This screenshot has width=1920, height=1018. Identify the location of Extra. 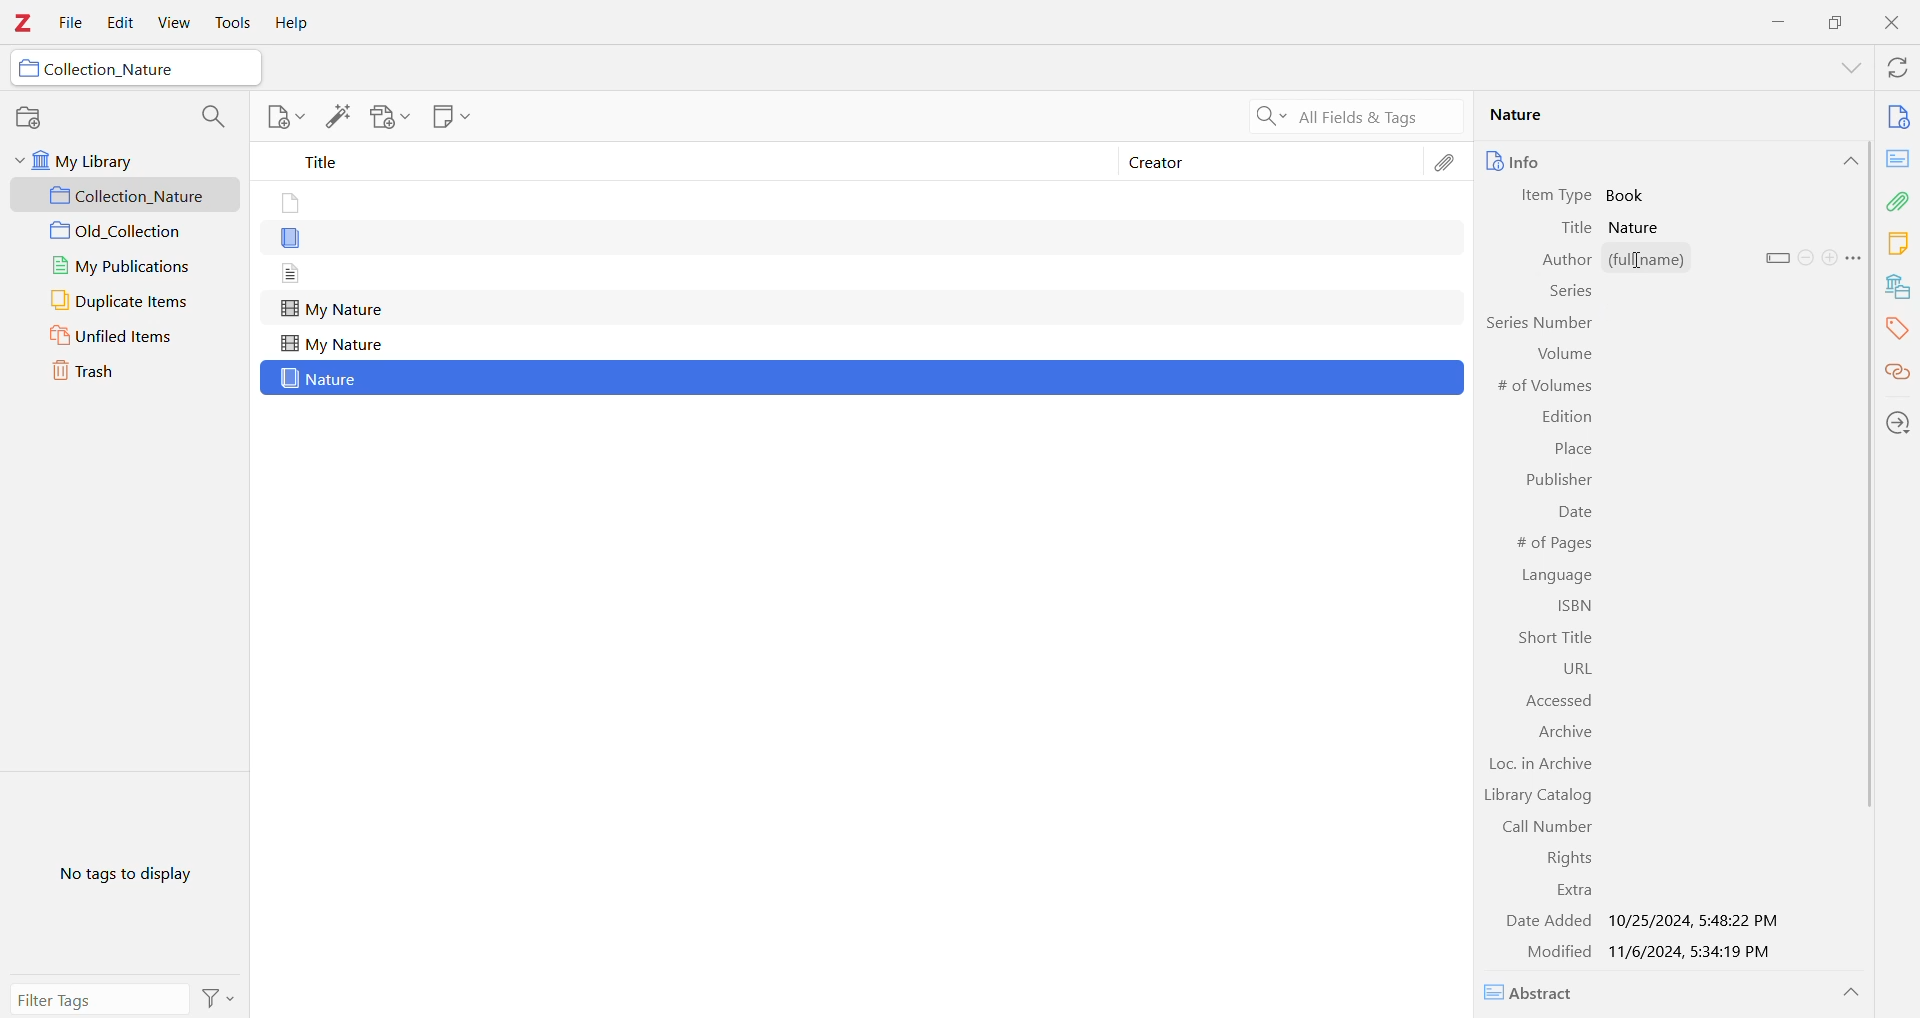
(1572, 891).